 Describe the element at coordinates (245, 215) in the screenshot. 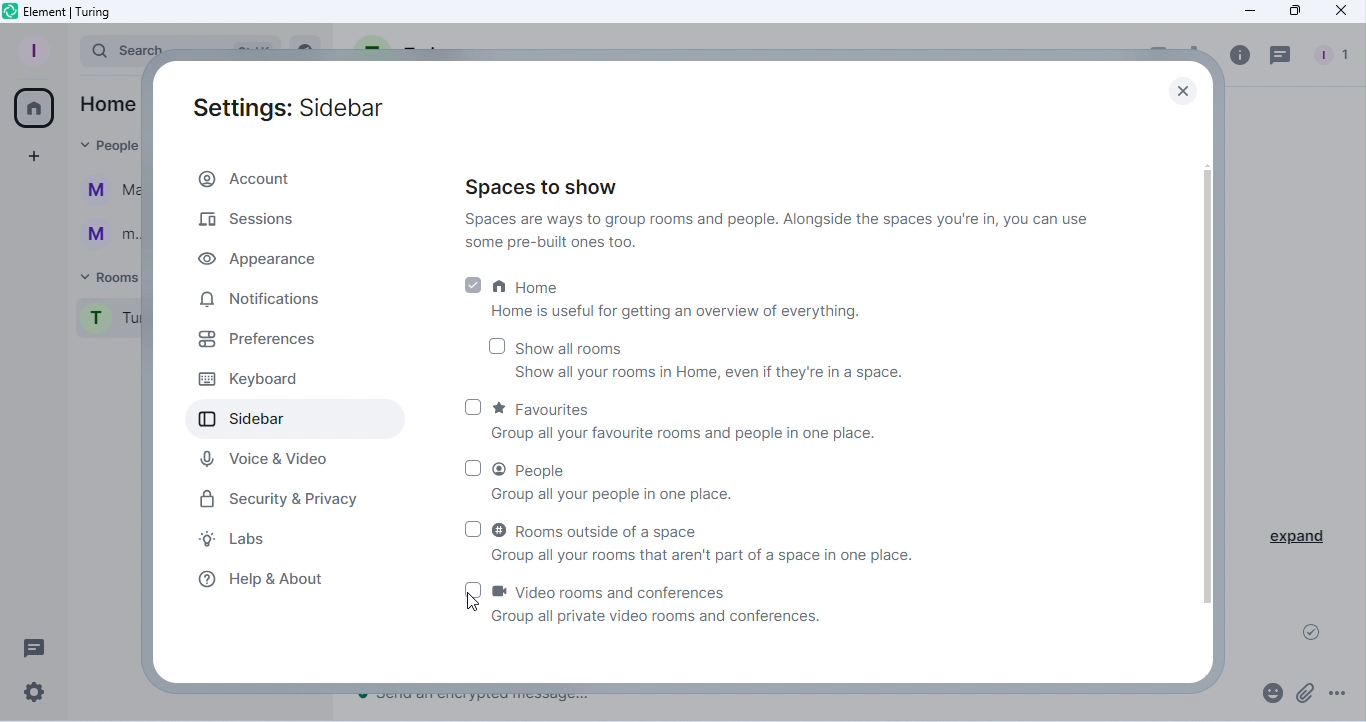

I see `Sessions` at that location.